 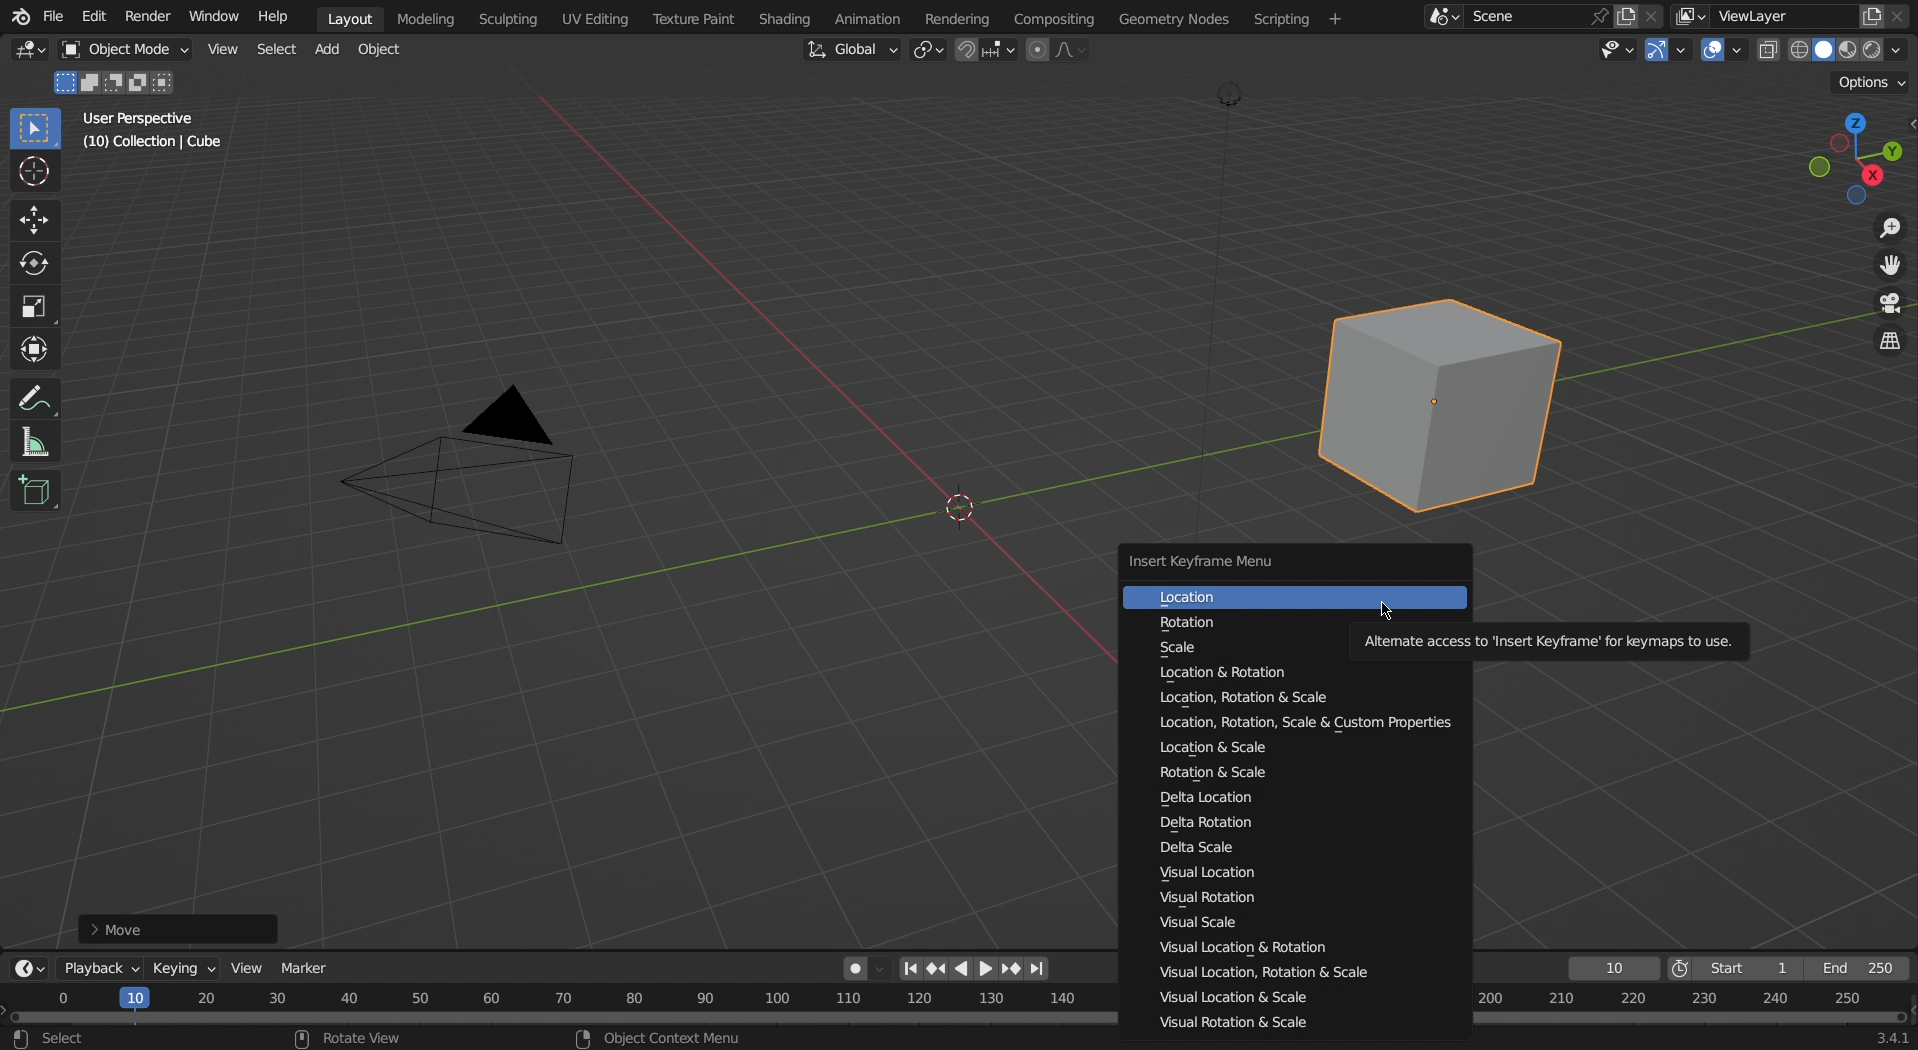 I want to click on Scale, so click(x=37, y=302).